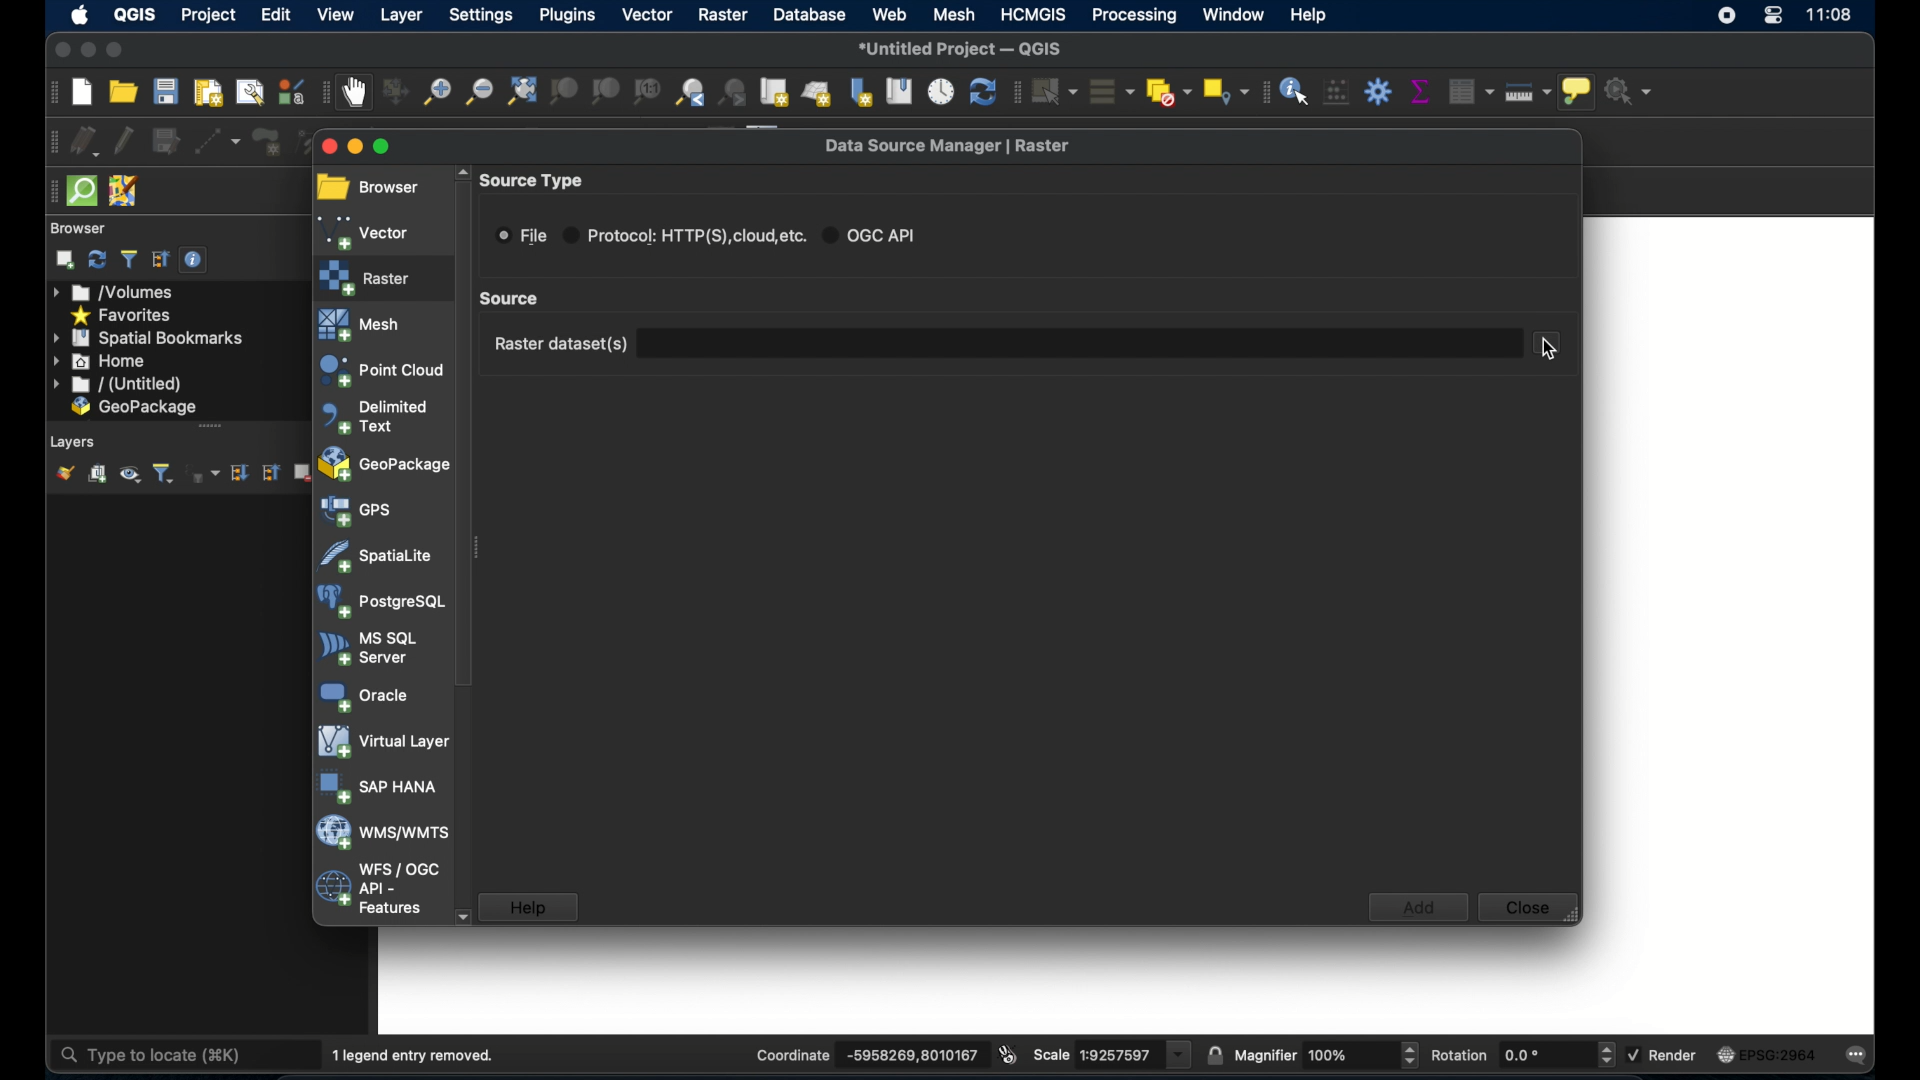  I want to click on remove layer/group, so click(302, 472).